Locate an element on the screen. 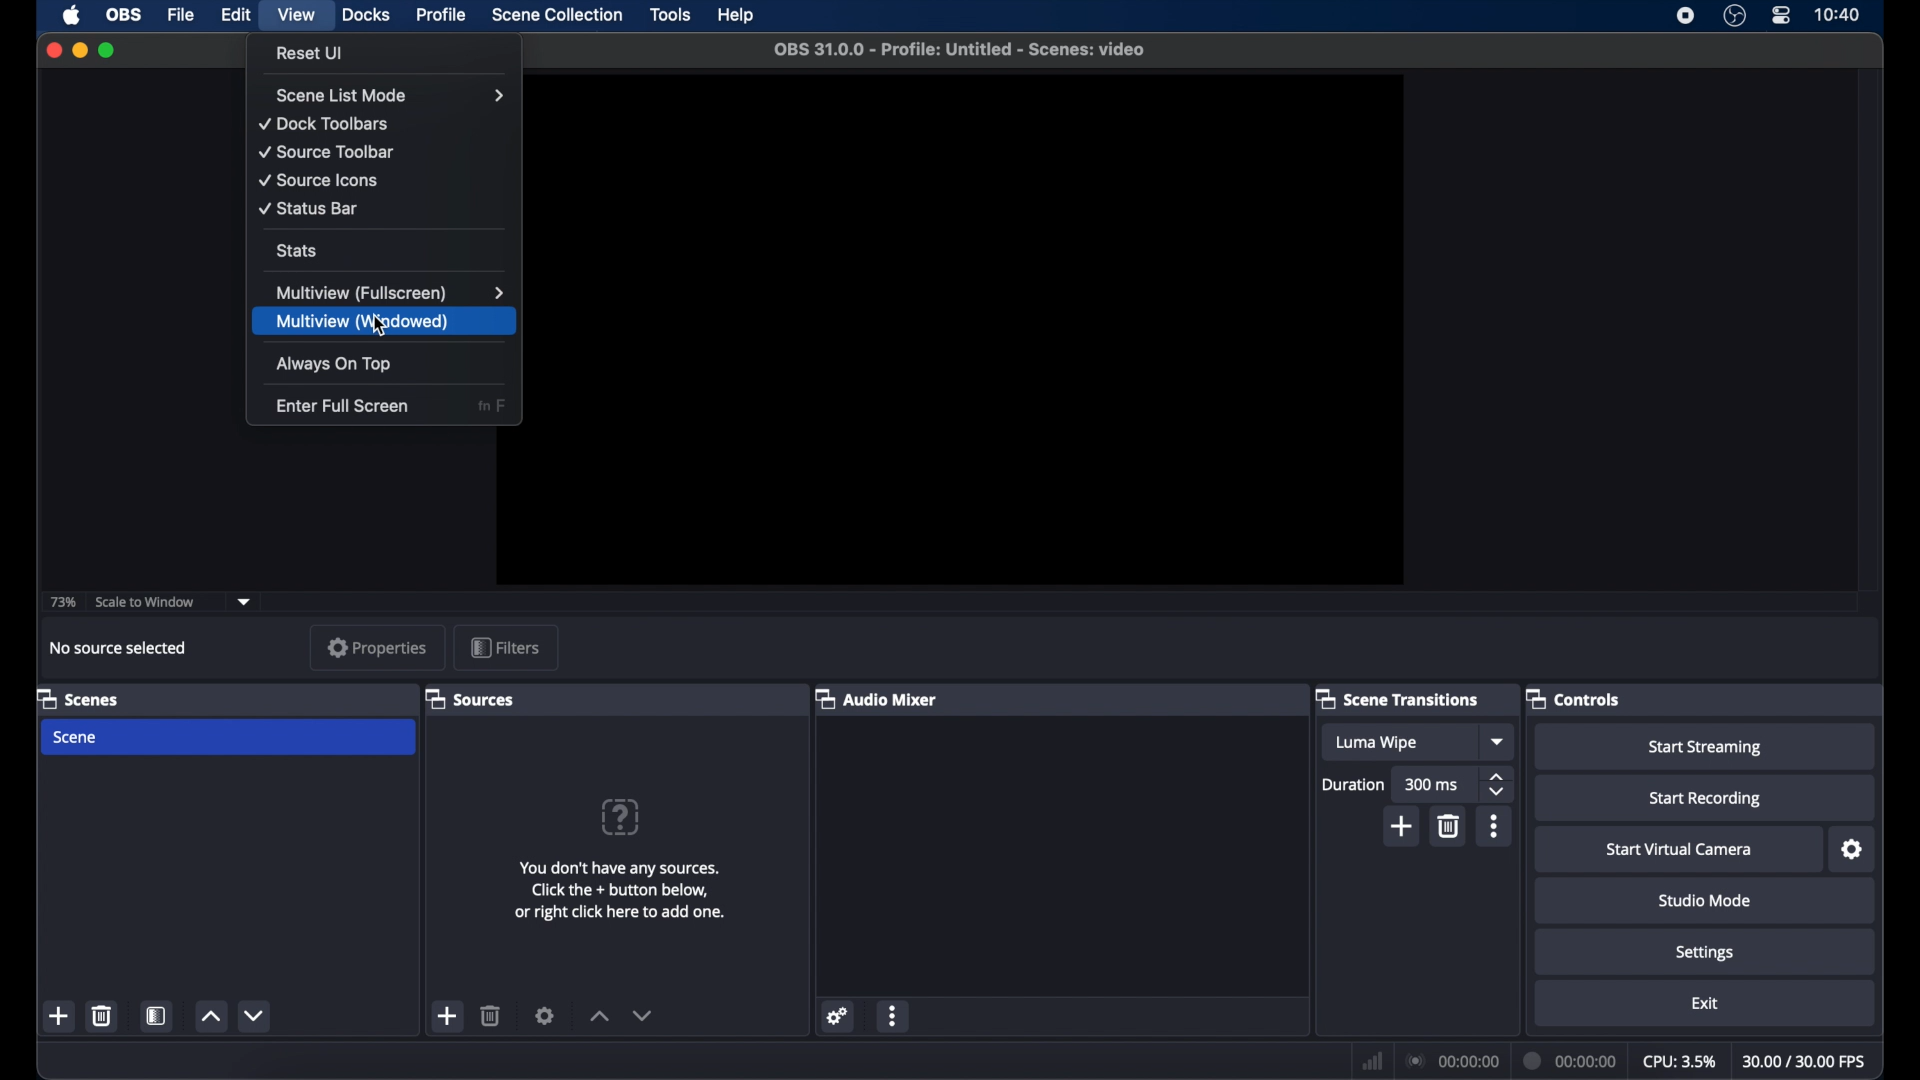  source icons is located at coordinates (318, 181).